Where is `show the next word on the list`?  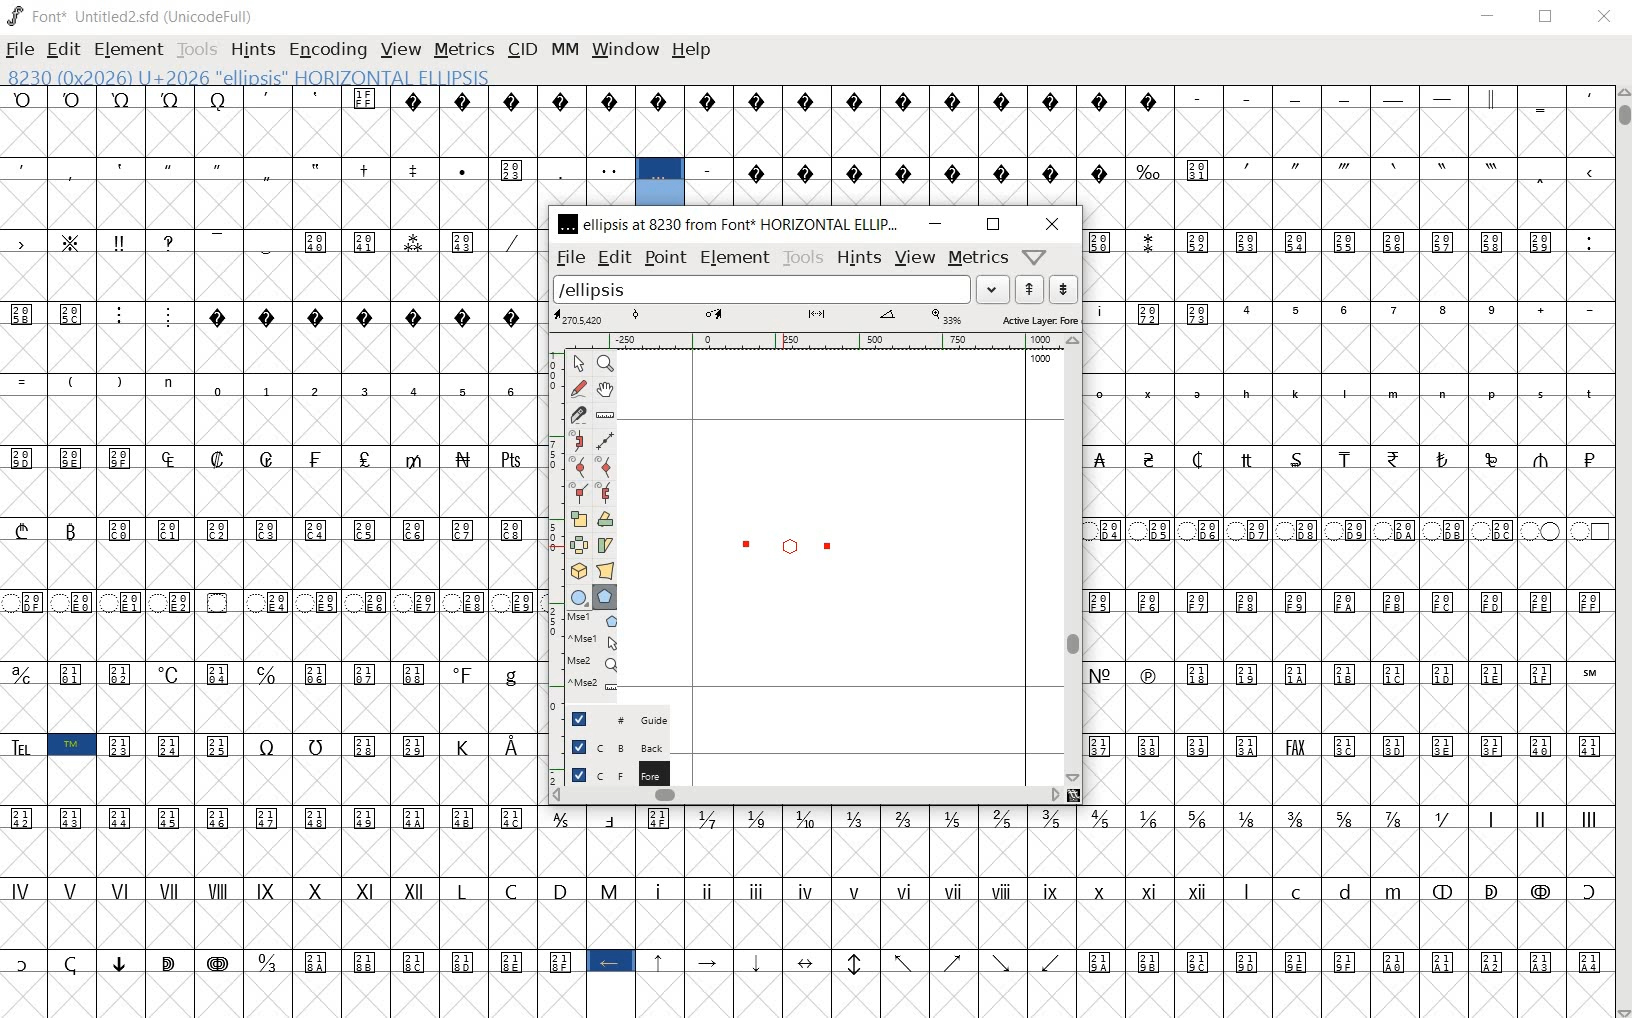
show the next word on the list is located at coordinates (1029, 289).